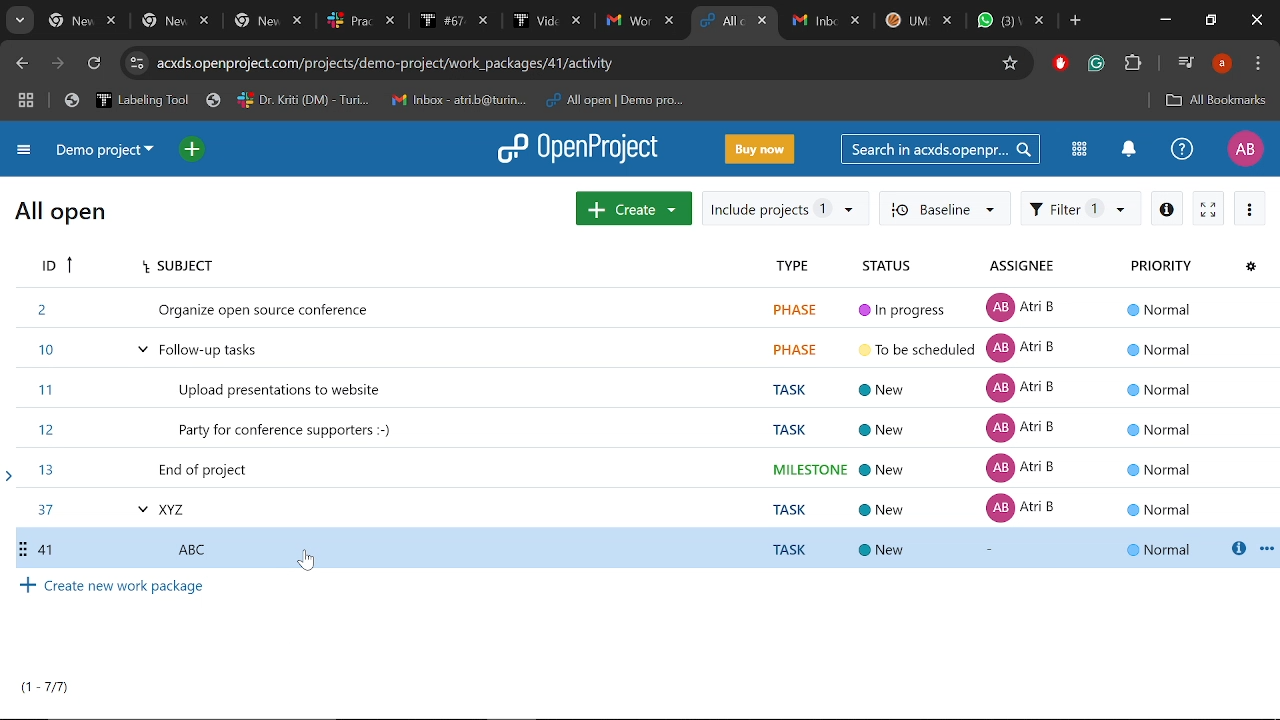  Describe the element at coordinates (634, 209) in the screenshot. I see `Create` at that location.